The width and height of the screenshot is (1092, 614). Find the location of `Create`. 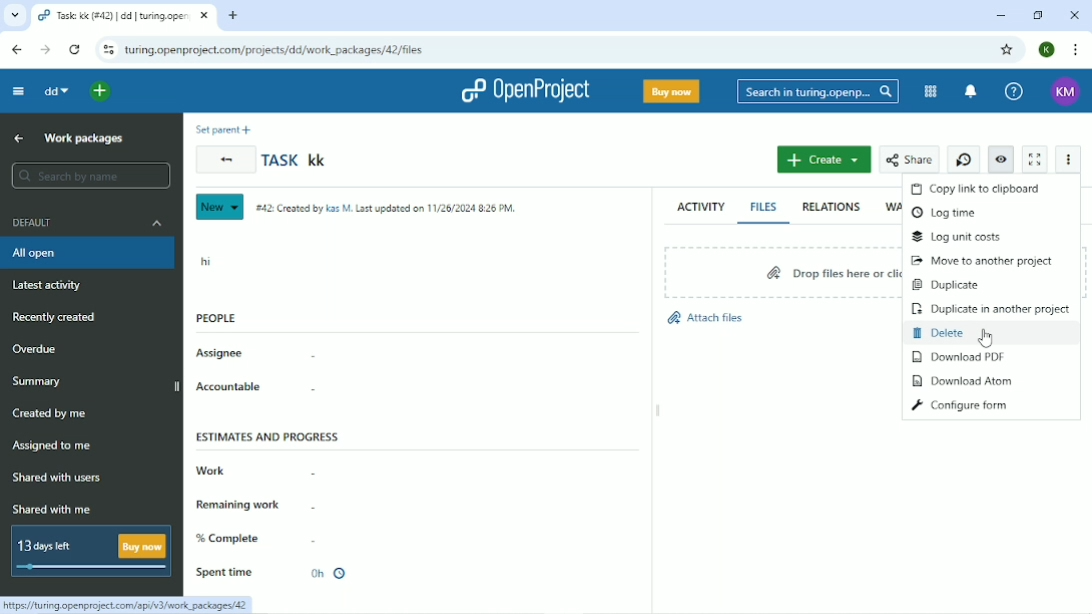

Create is located at coordinates (823, 159).